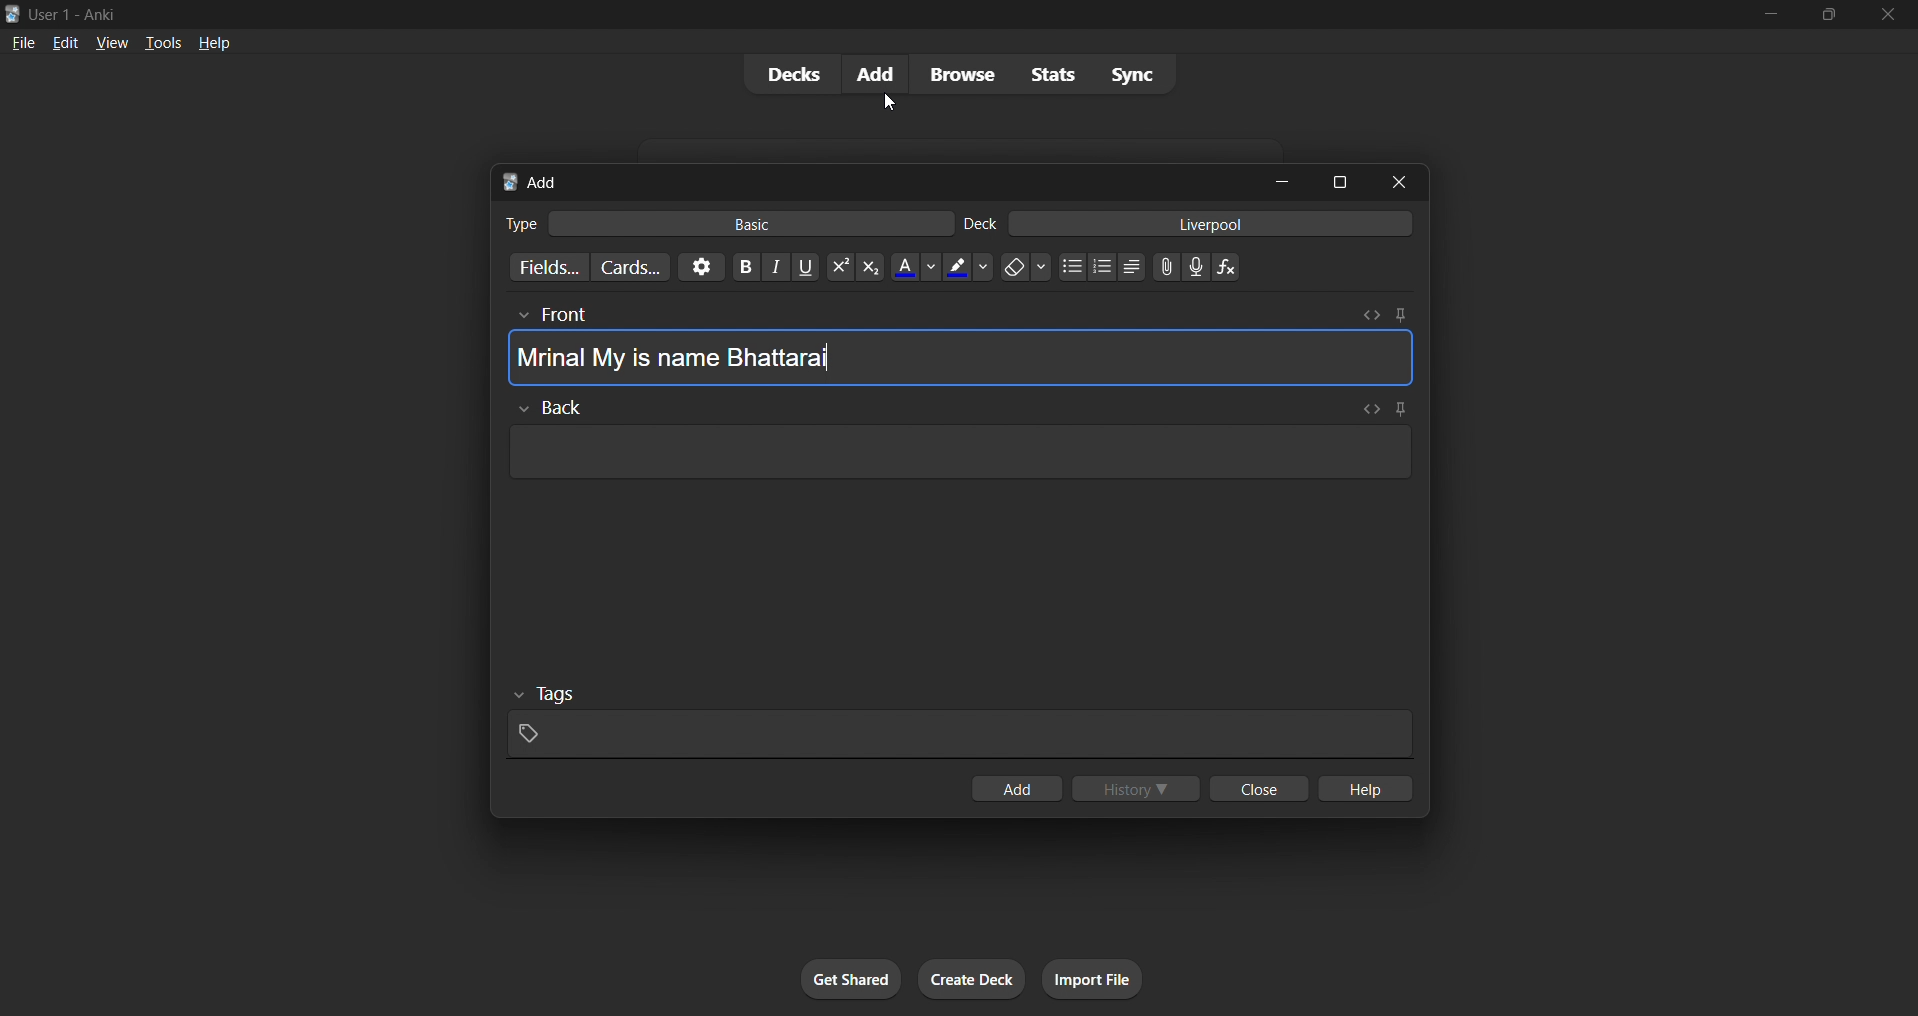  I want to click on import file, so click(1090, 976).